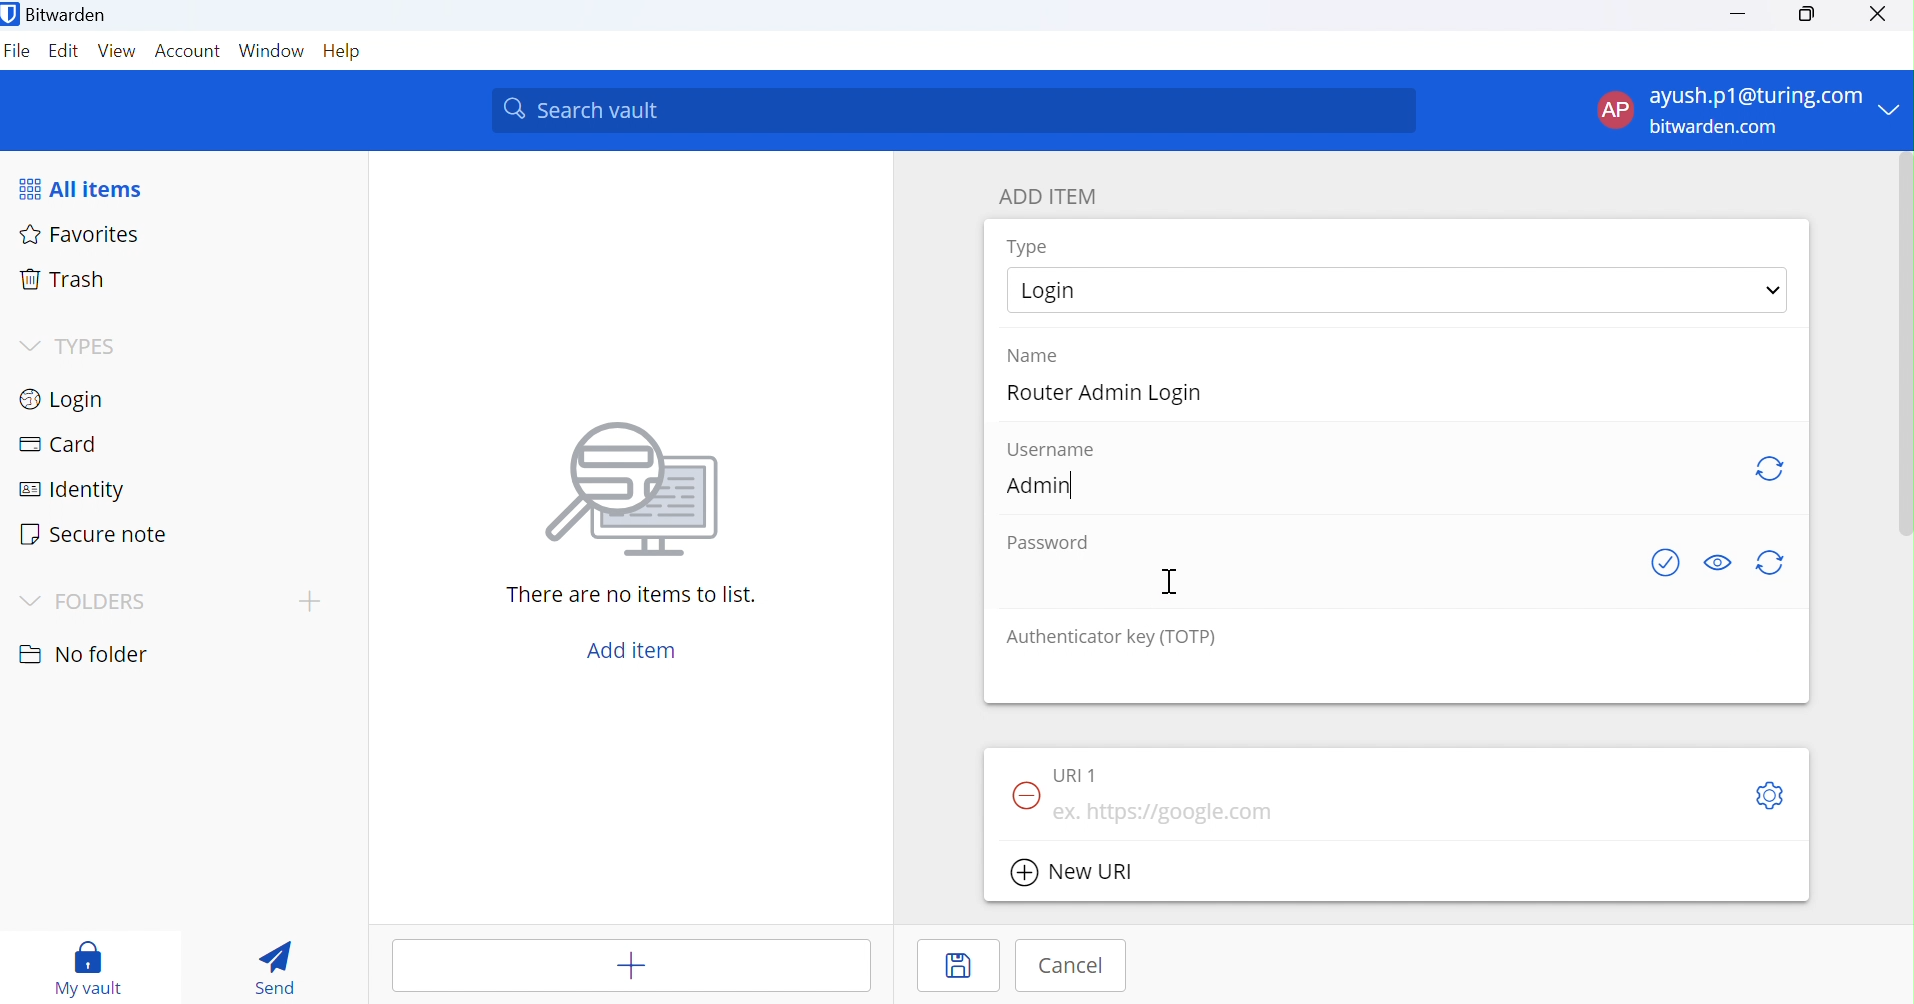  Describe the element at coordinates (310, 600) in the screenshot. I see `add topic` at that location.